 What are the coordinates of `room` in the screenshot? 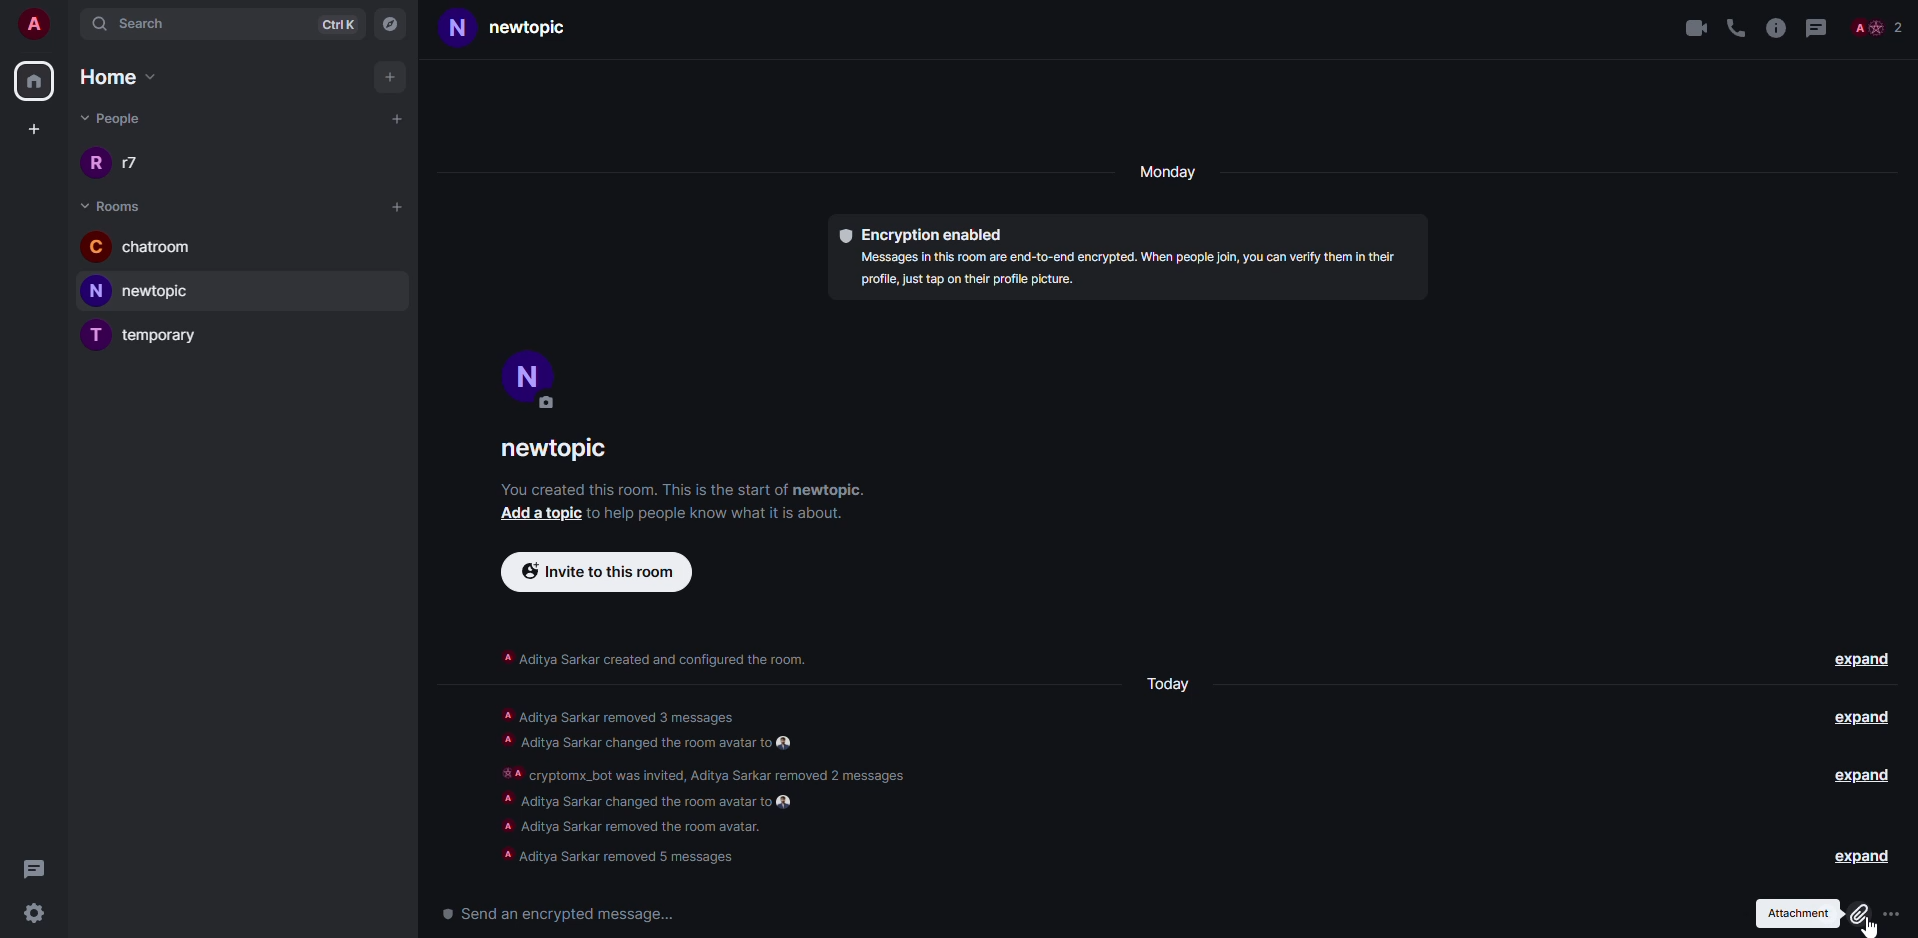 It's located at (148, 248).